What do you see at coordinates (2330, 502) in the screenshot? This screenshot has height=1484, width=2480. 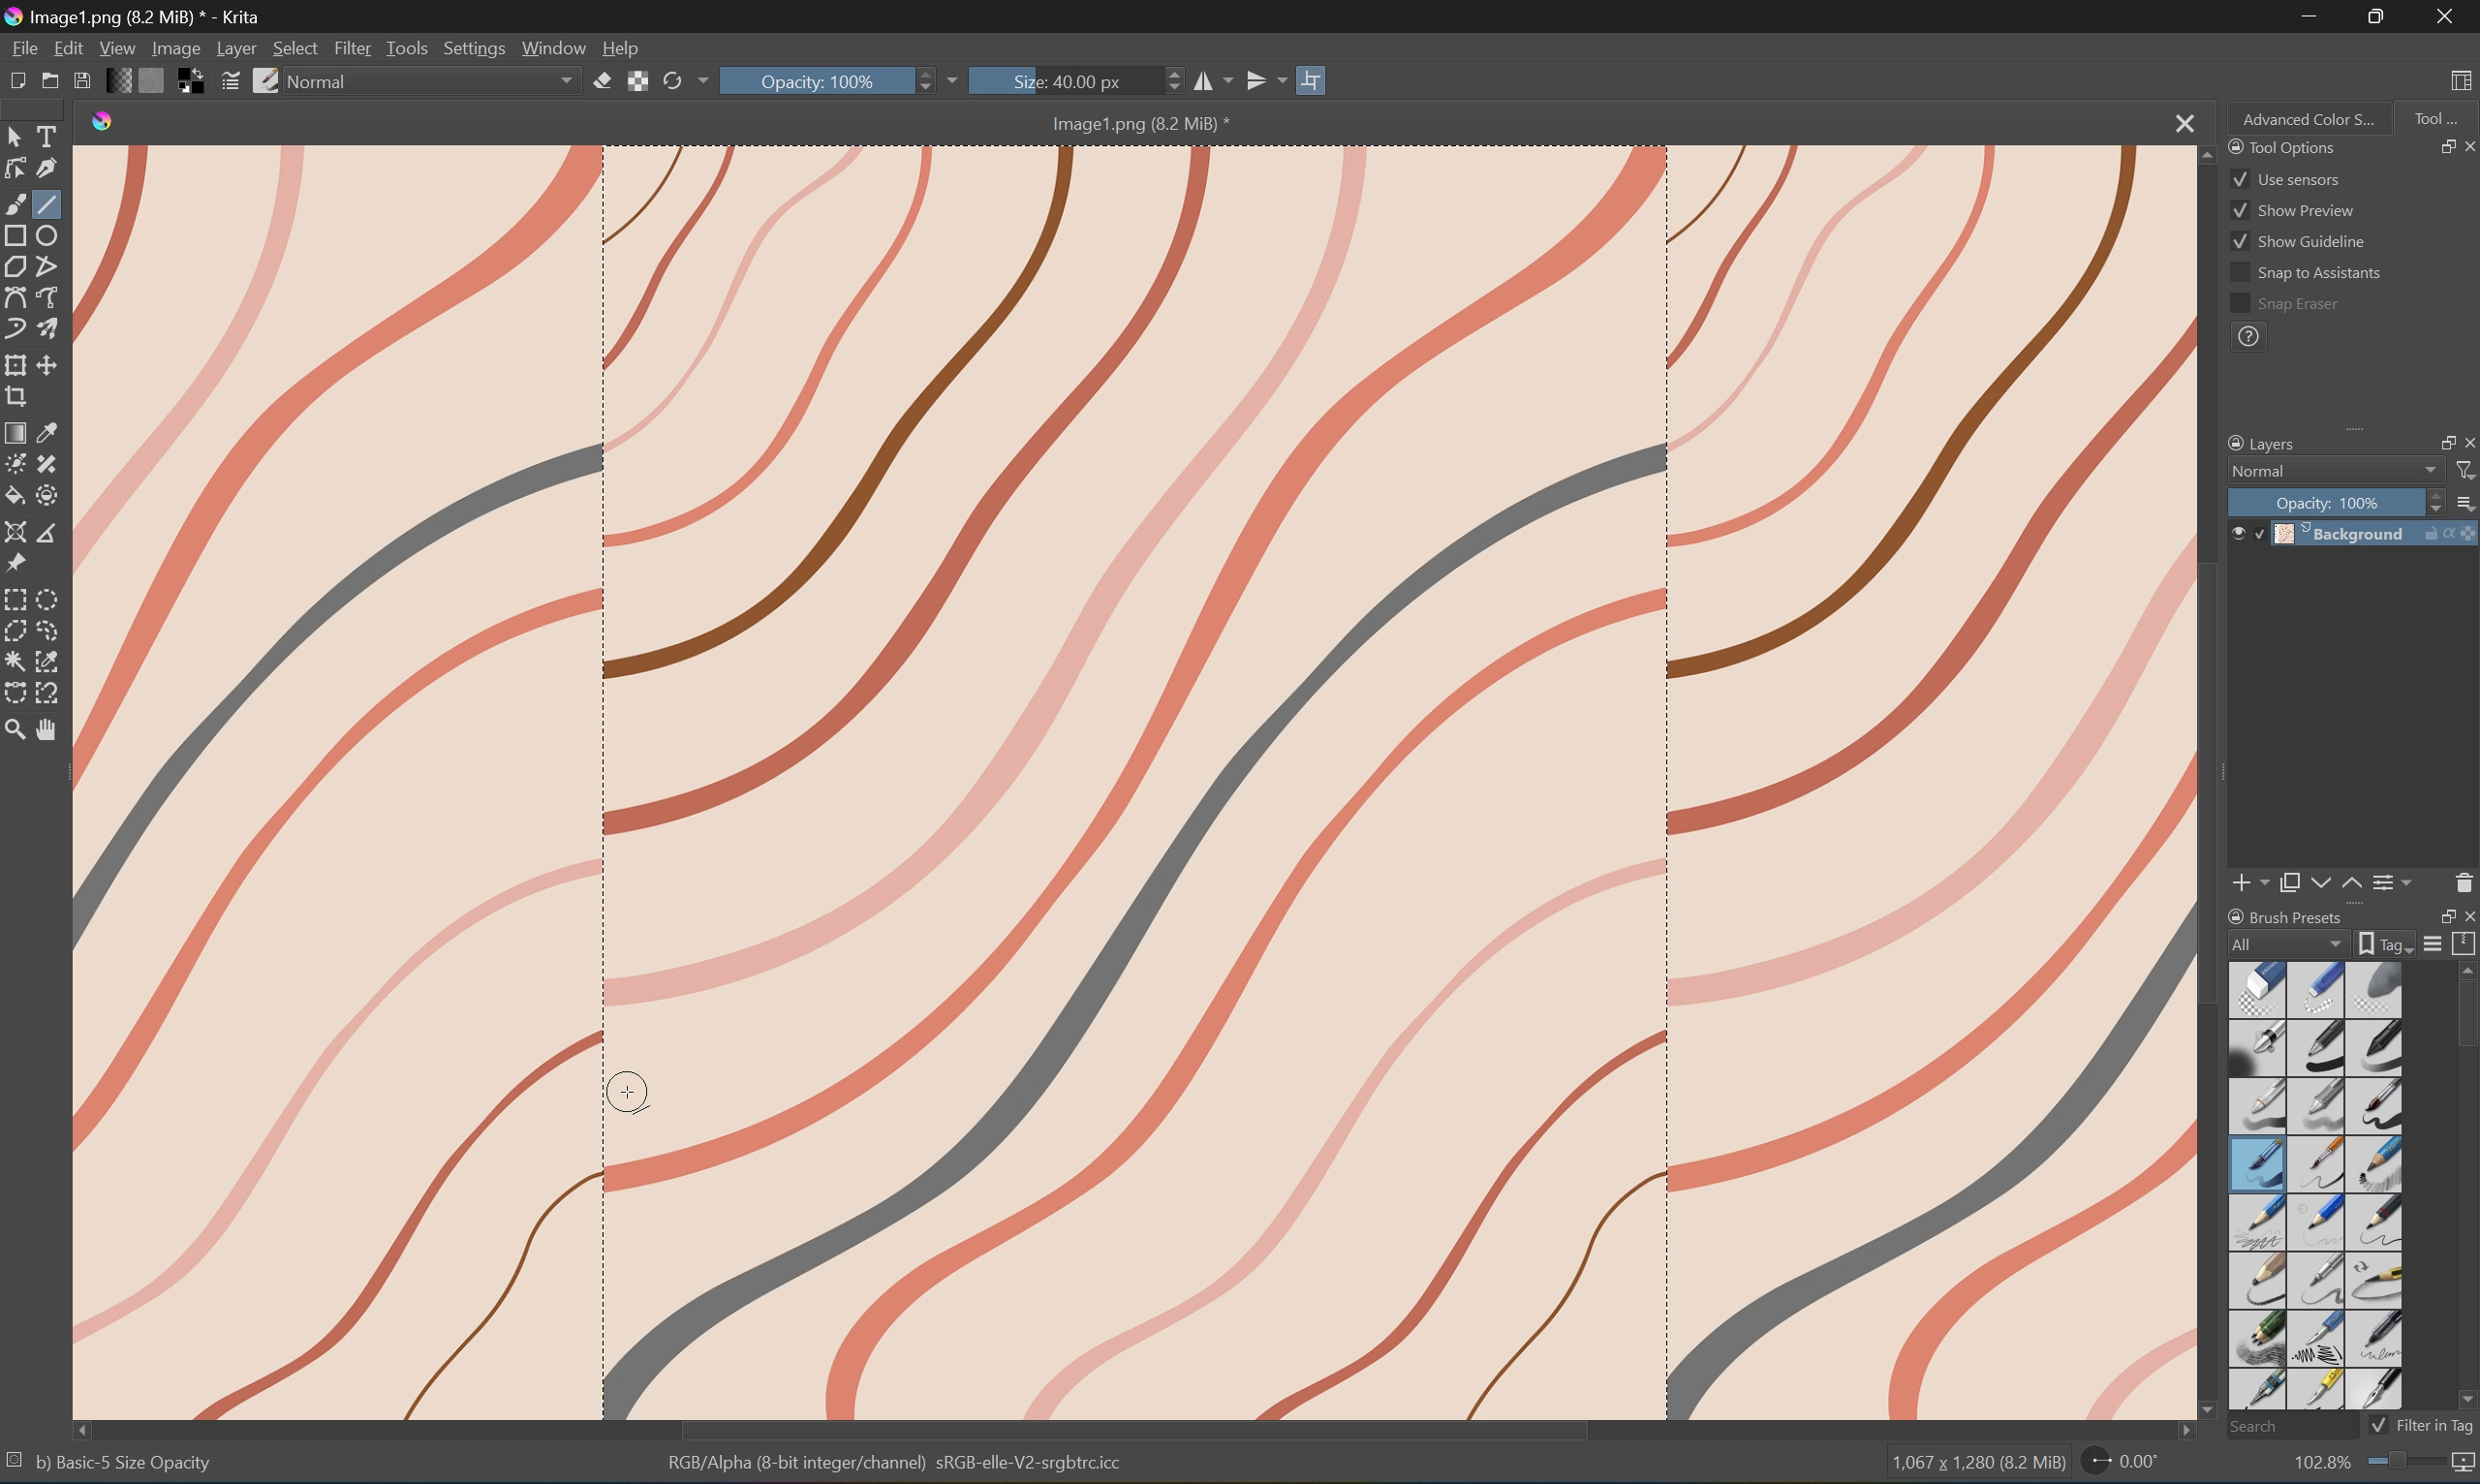 I see `Opacity: 100%` at bounding box center [2330, 502].